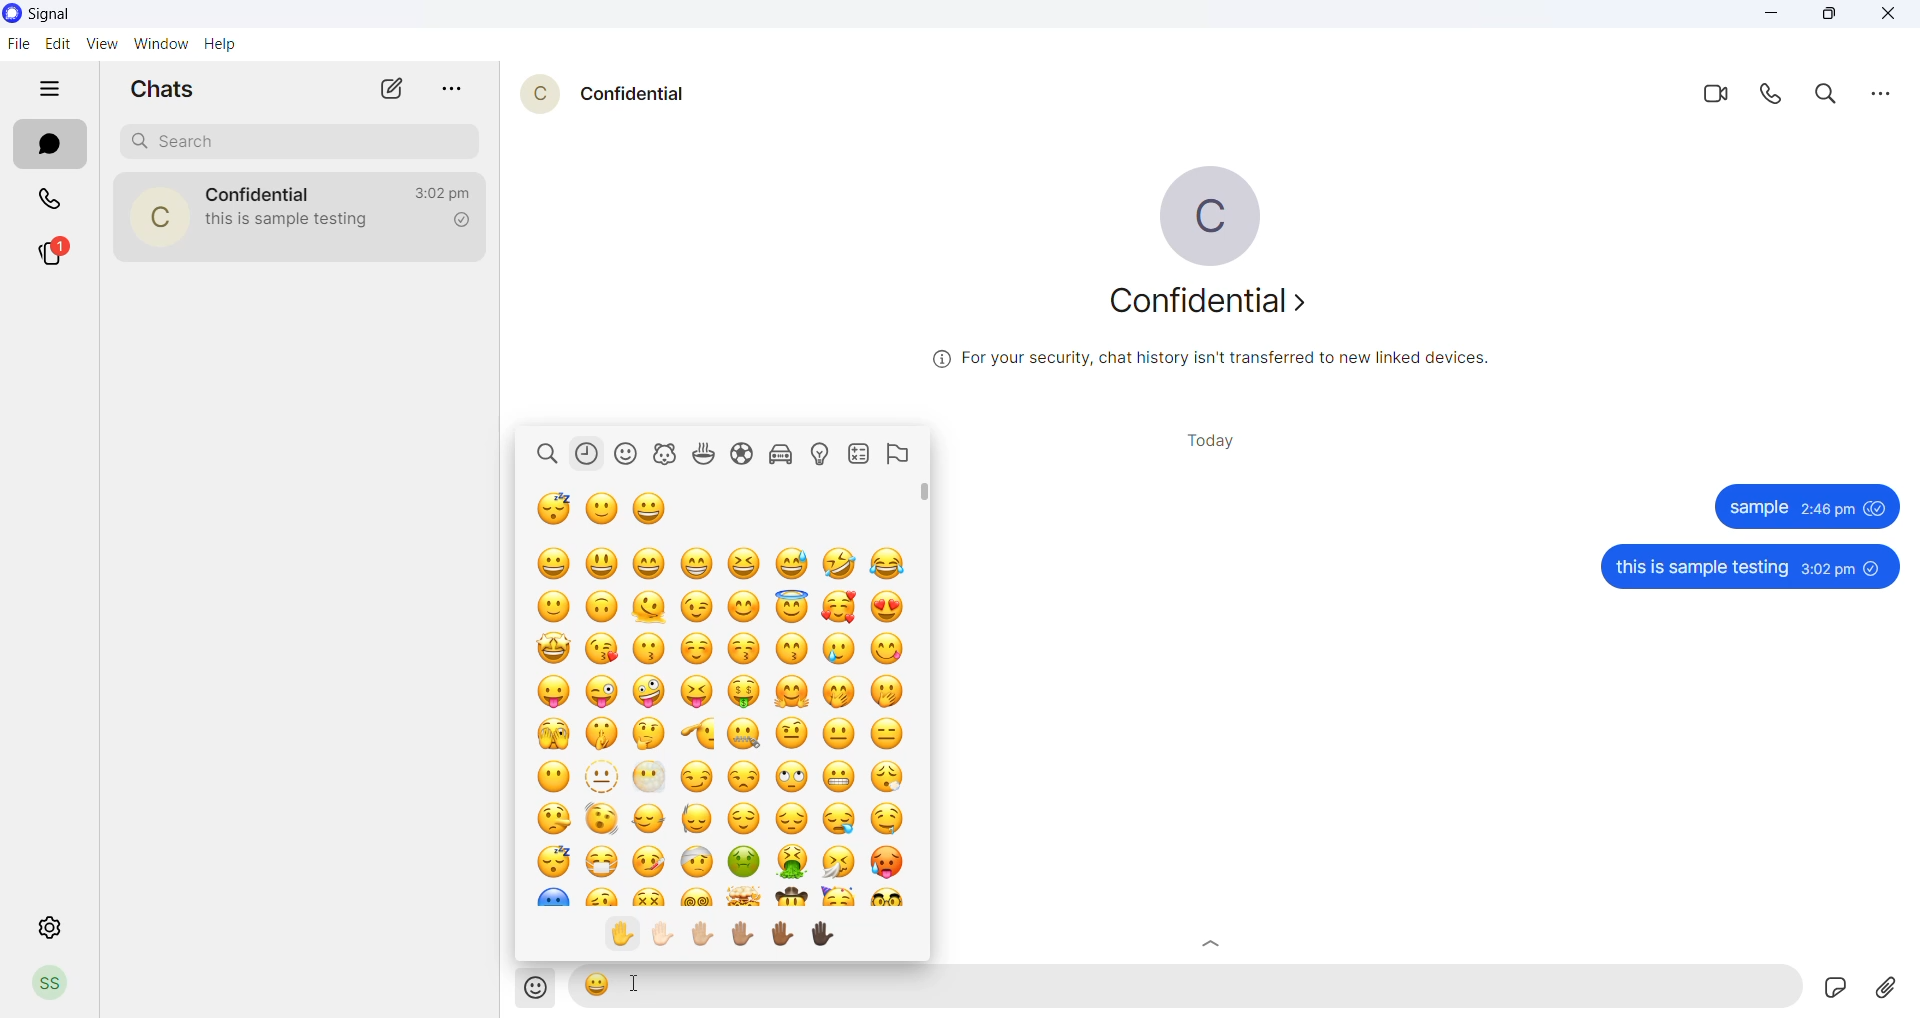  What do you see at coordinates (1219, 217) in the screenshot?
I see `profile picture` at bounding box center [1219, 217].